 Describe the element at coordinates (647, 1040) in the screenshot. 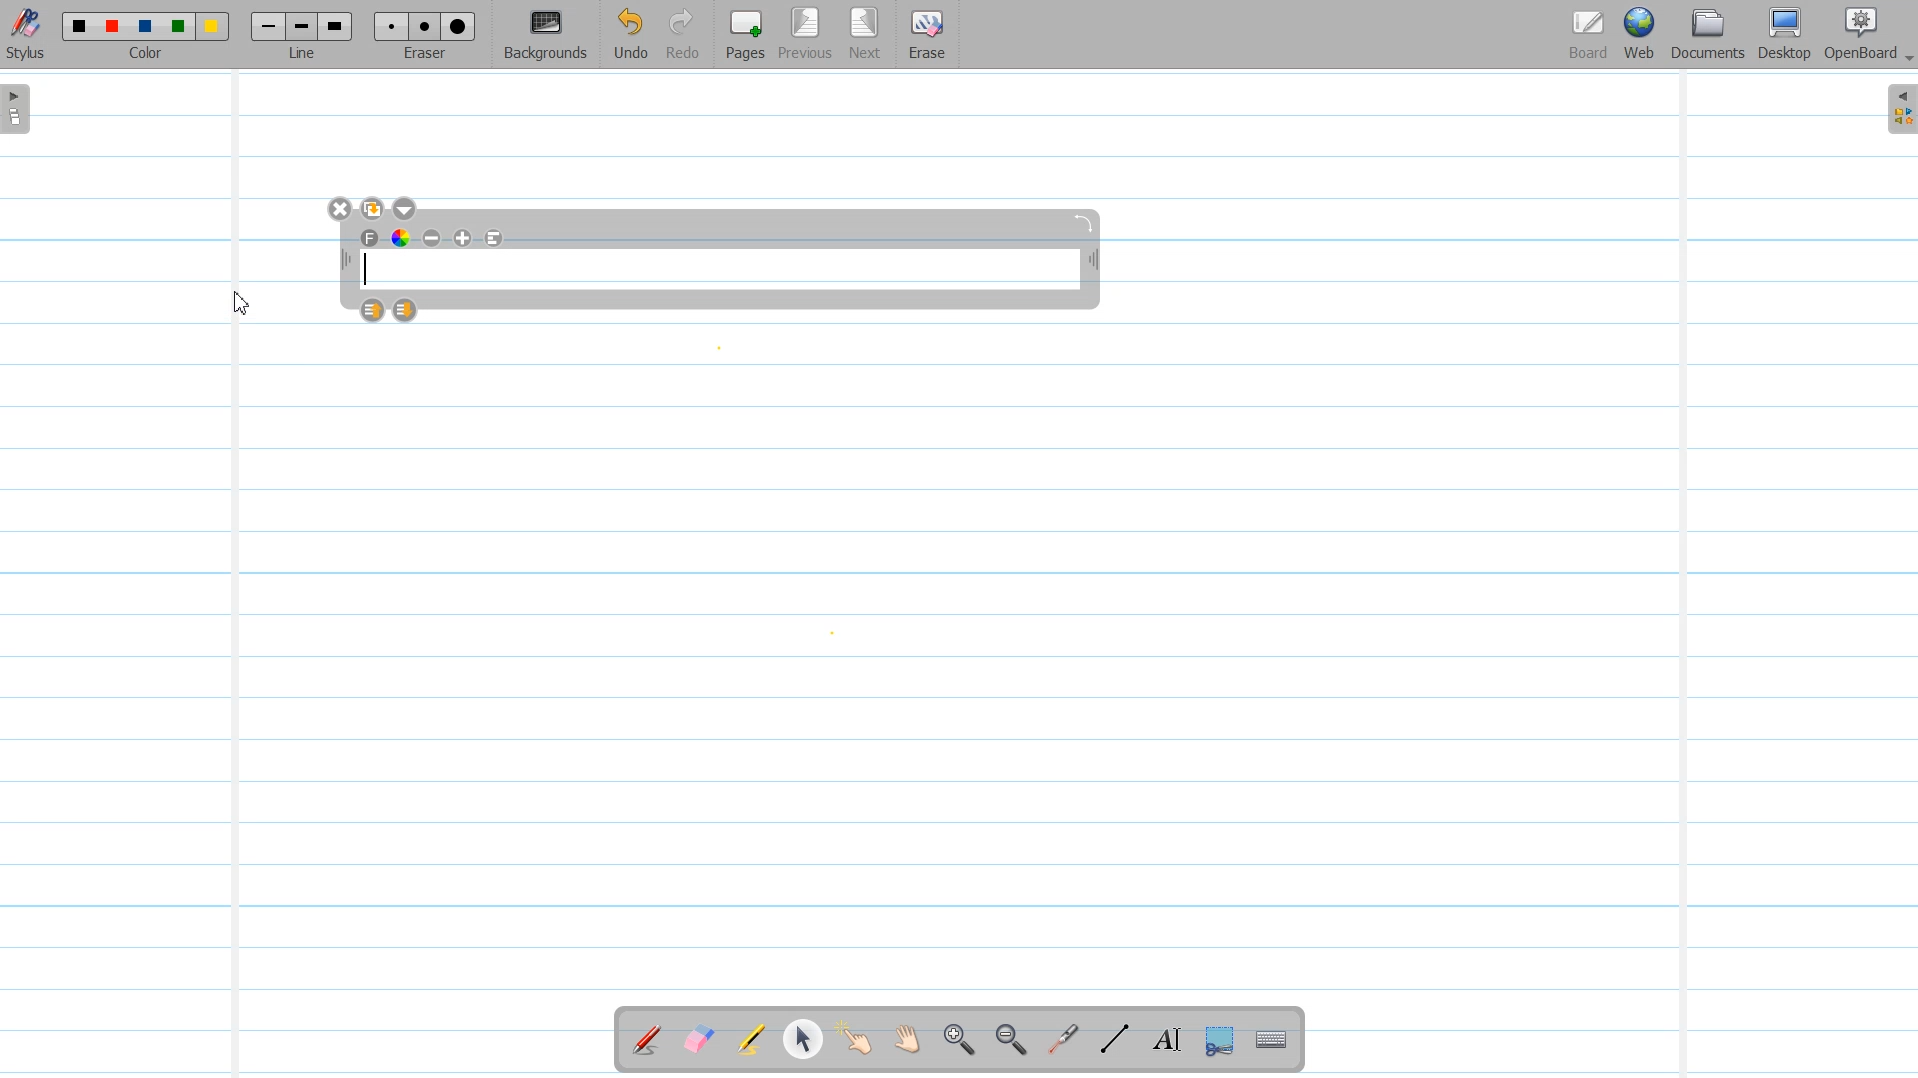

I see `Annotate Document` at that location.